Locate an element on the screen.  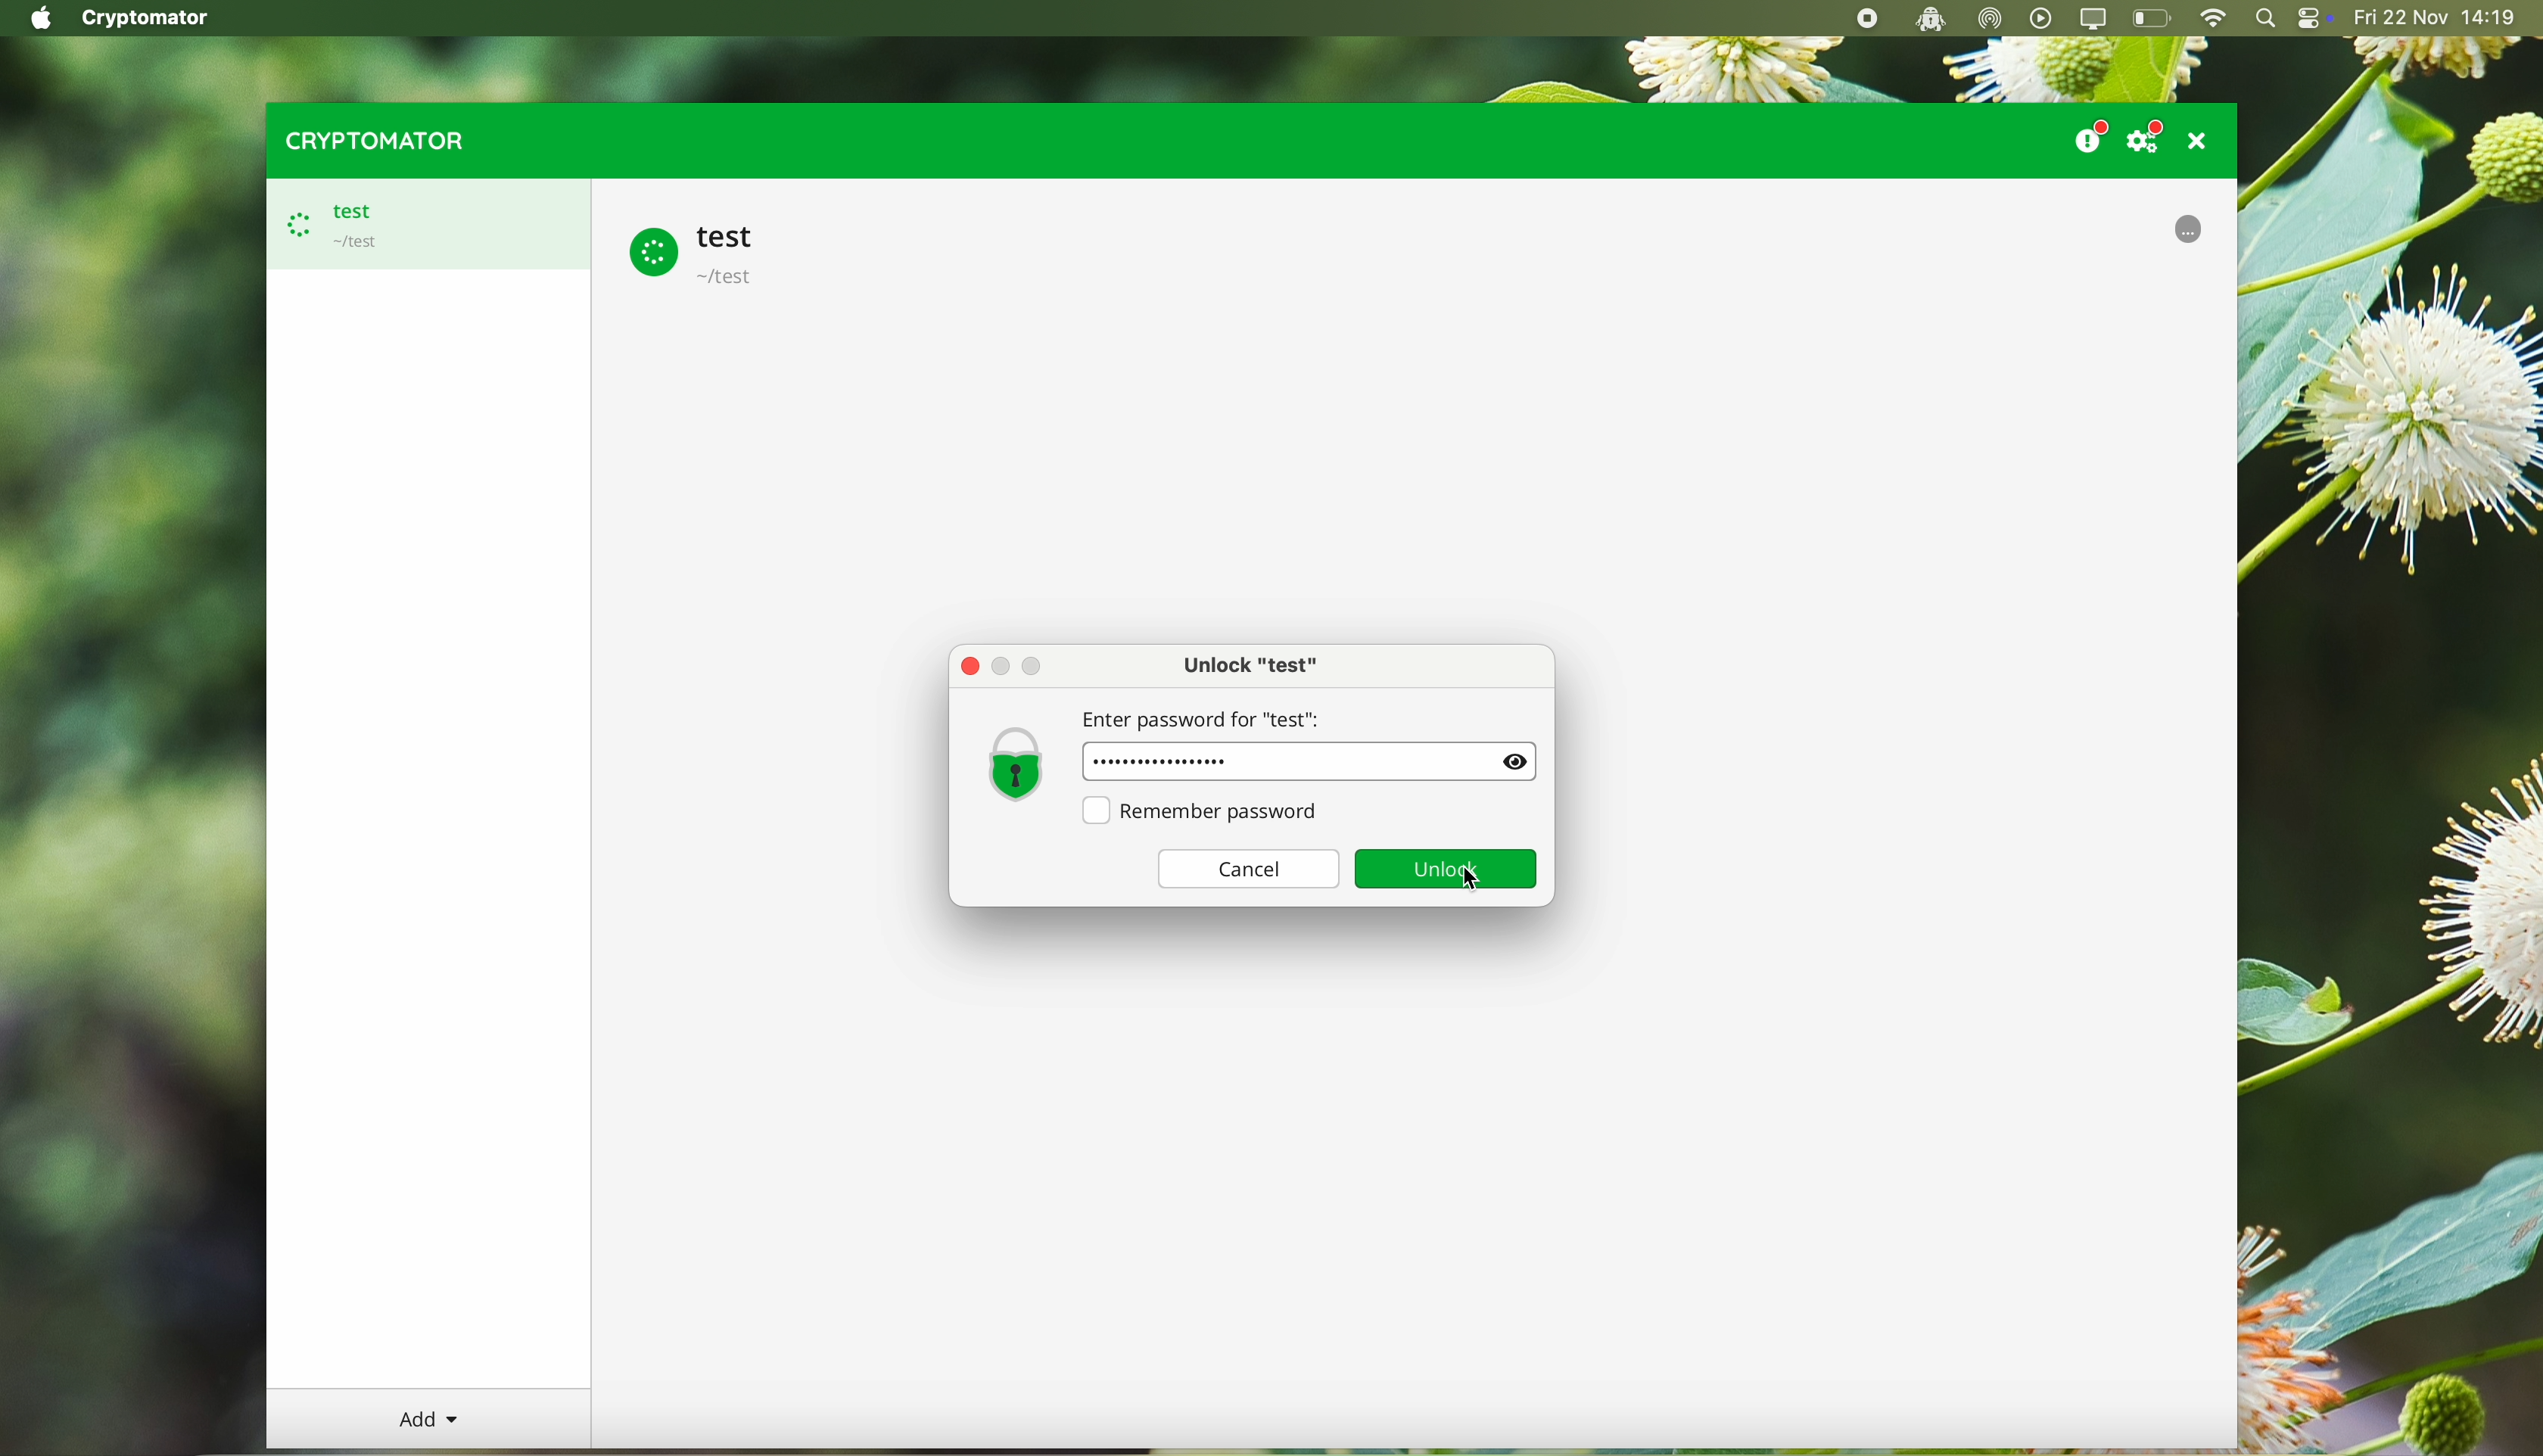
Maximize is located at coordinates (1039, 667).